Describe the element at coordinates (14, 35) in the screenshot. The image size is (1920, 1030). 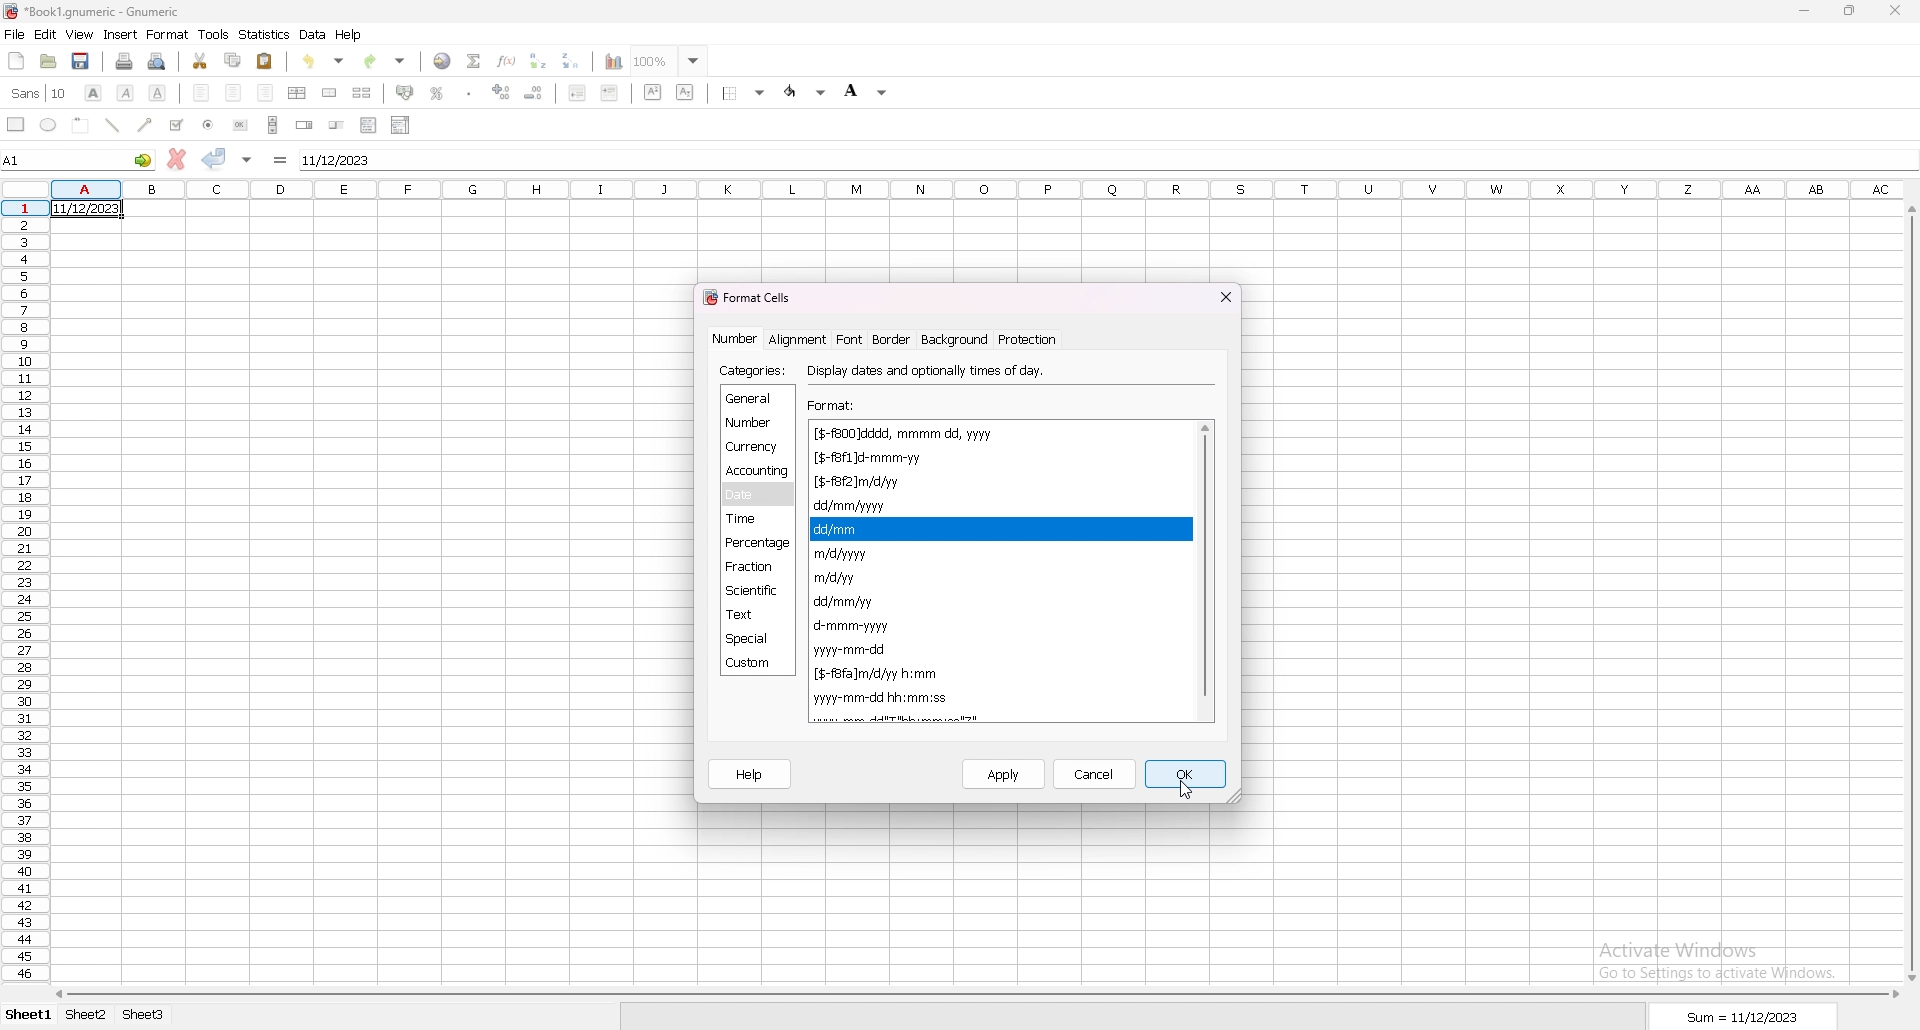
I see `file` at that location.